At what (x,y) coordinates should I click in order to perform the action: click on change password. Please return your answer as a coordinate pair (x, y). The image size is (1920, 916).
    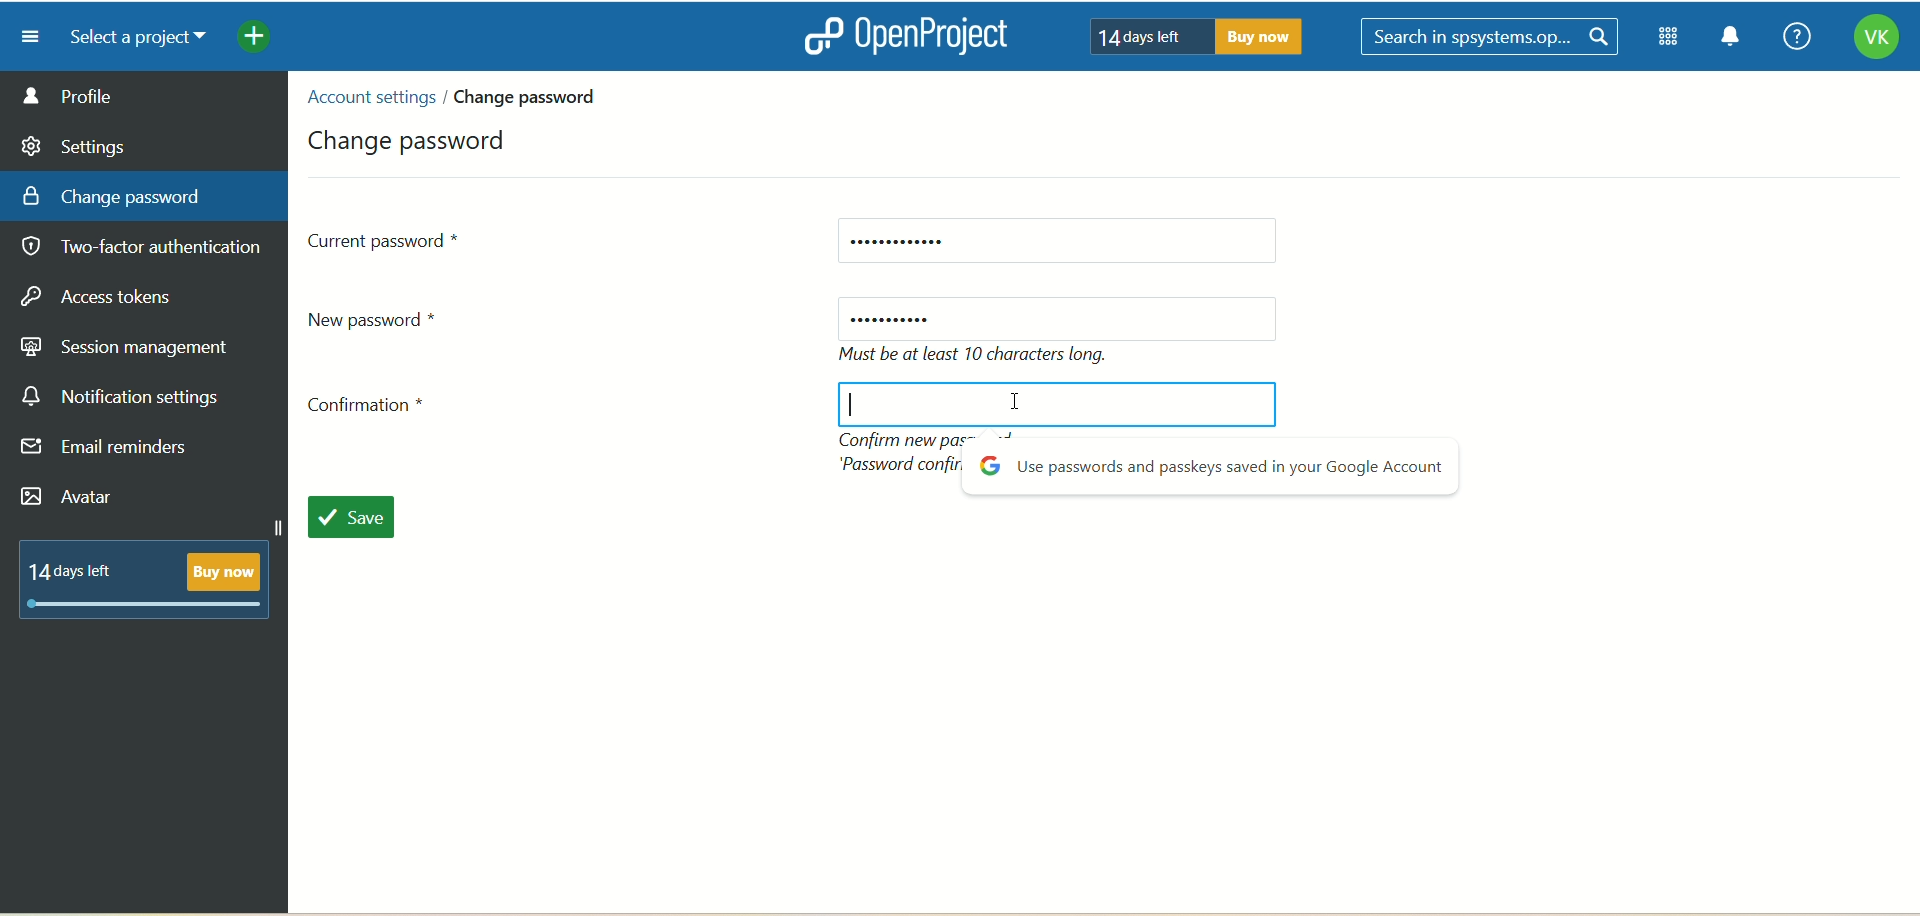
    Looking at the image, I should click on (112, 195).